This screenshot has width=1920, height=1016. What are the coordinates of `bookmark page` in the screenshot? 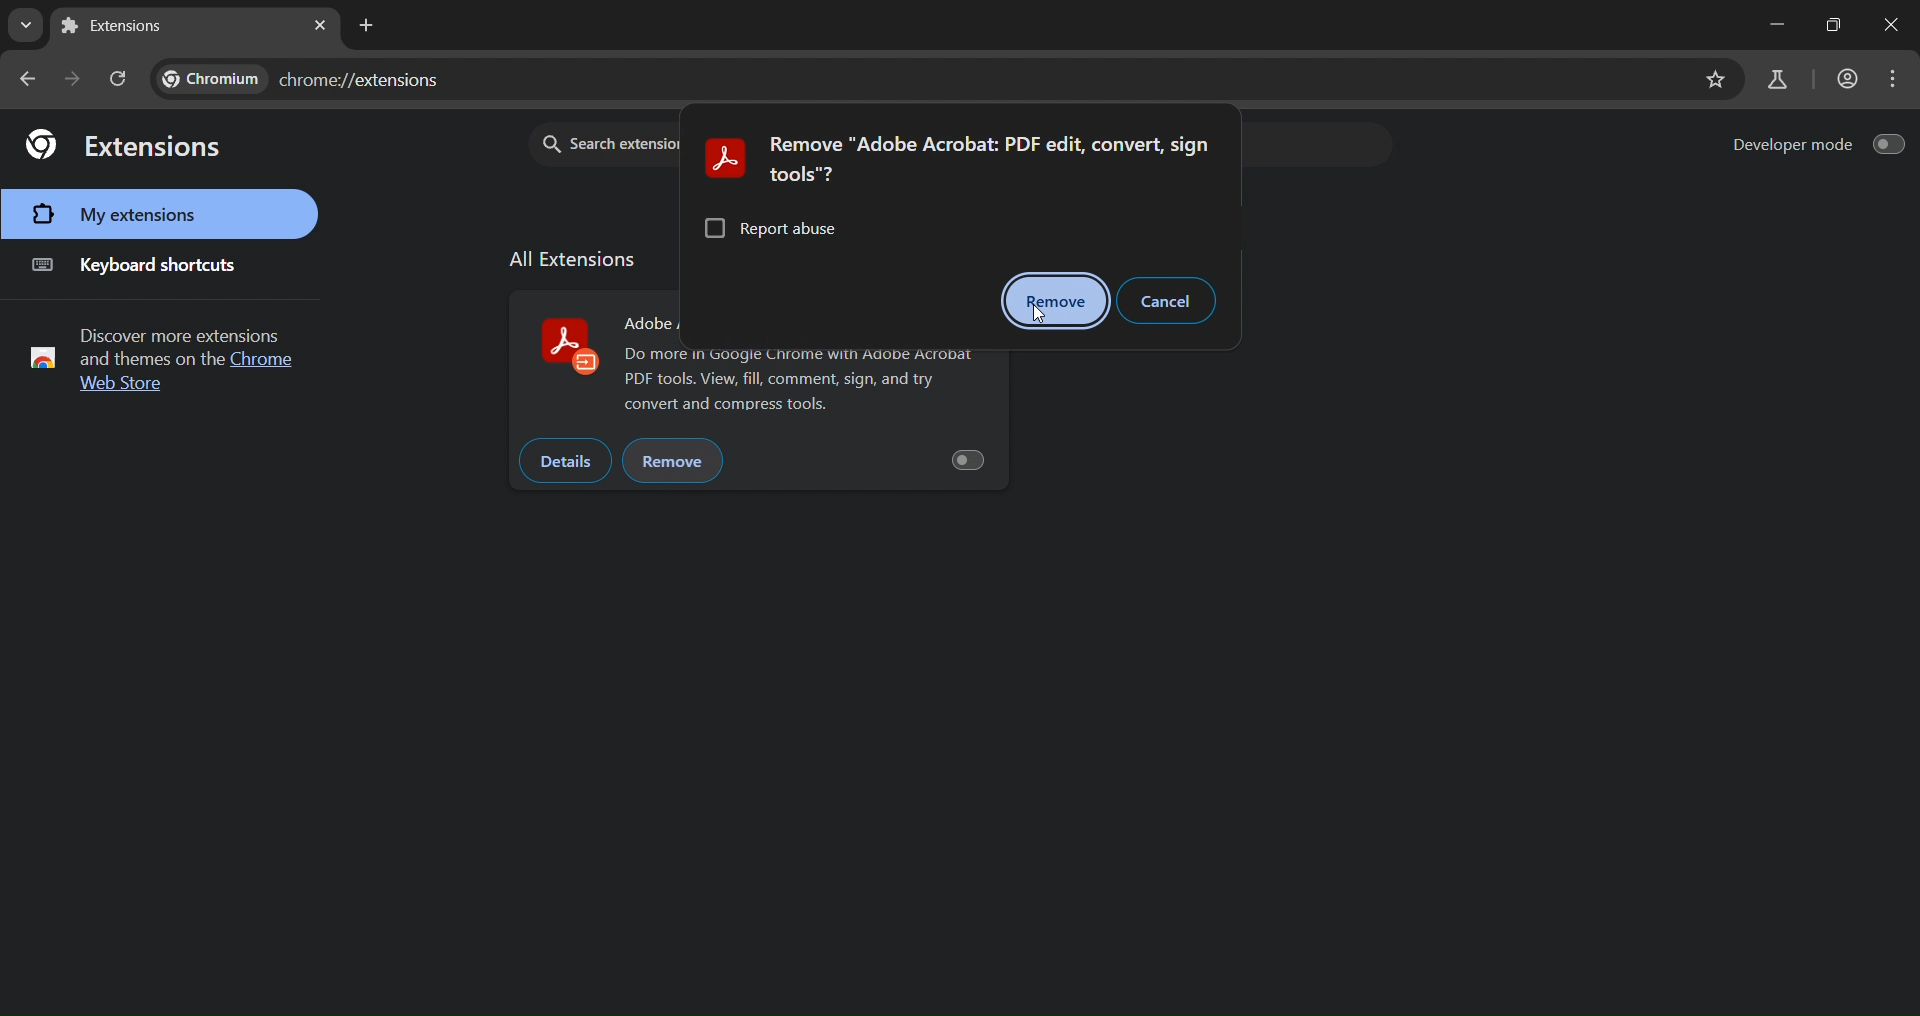 It's located at (1720, 83).